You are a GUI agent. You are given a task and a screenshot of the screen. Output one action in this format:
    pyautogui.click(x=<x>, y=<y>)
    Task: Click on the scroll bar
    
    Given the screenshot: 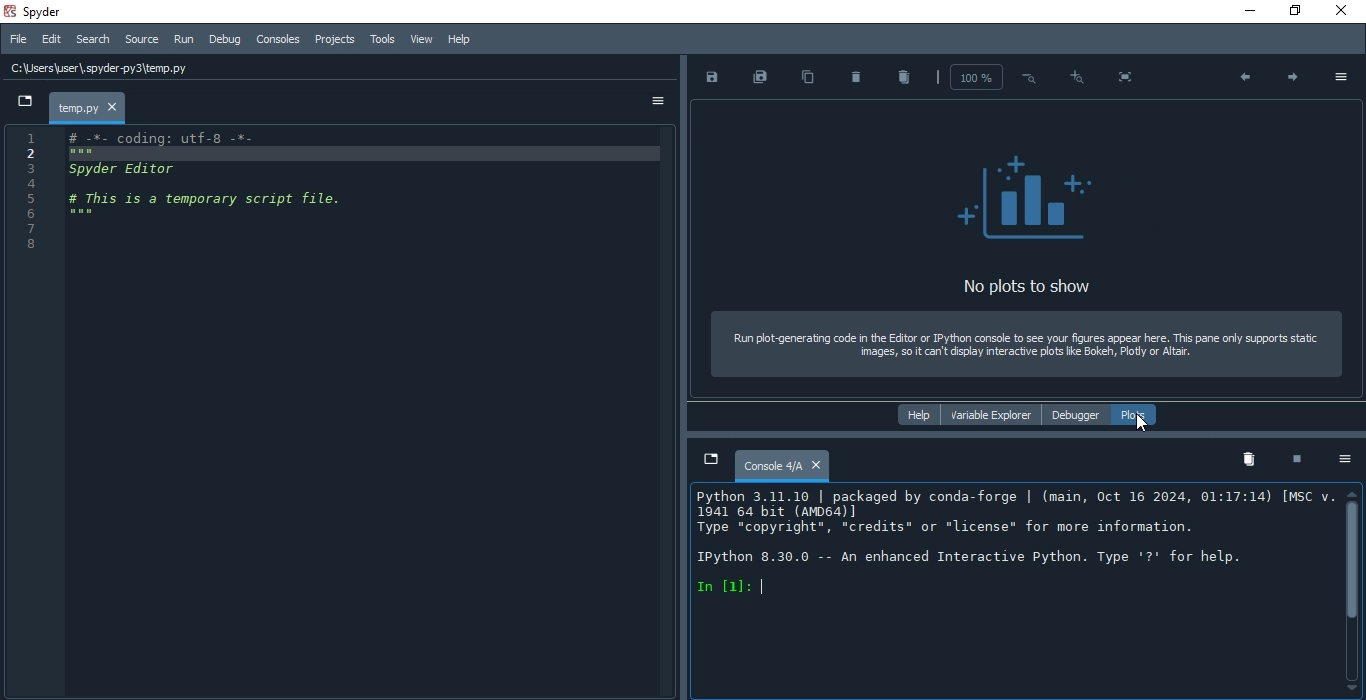 What is the action you would take?
    pyautogui.click(x=1349, y=592)
    